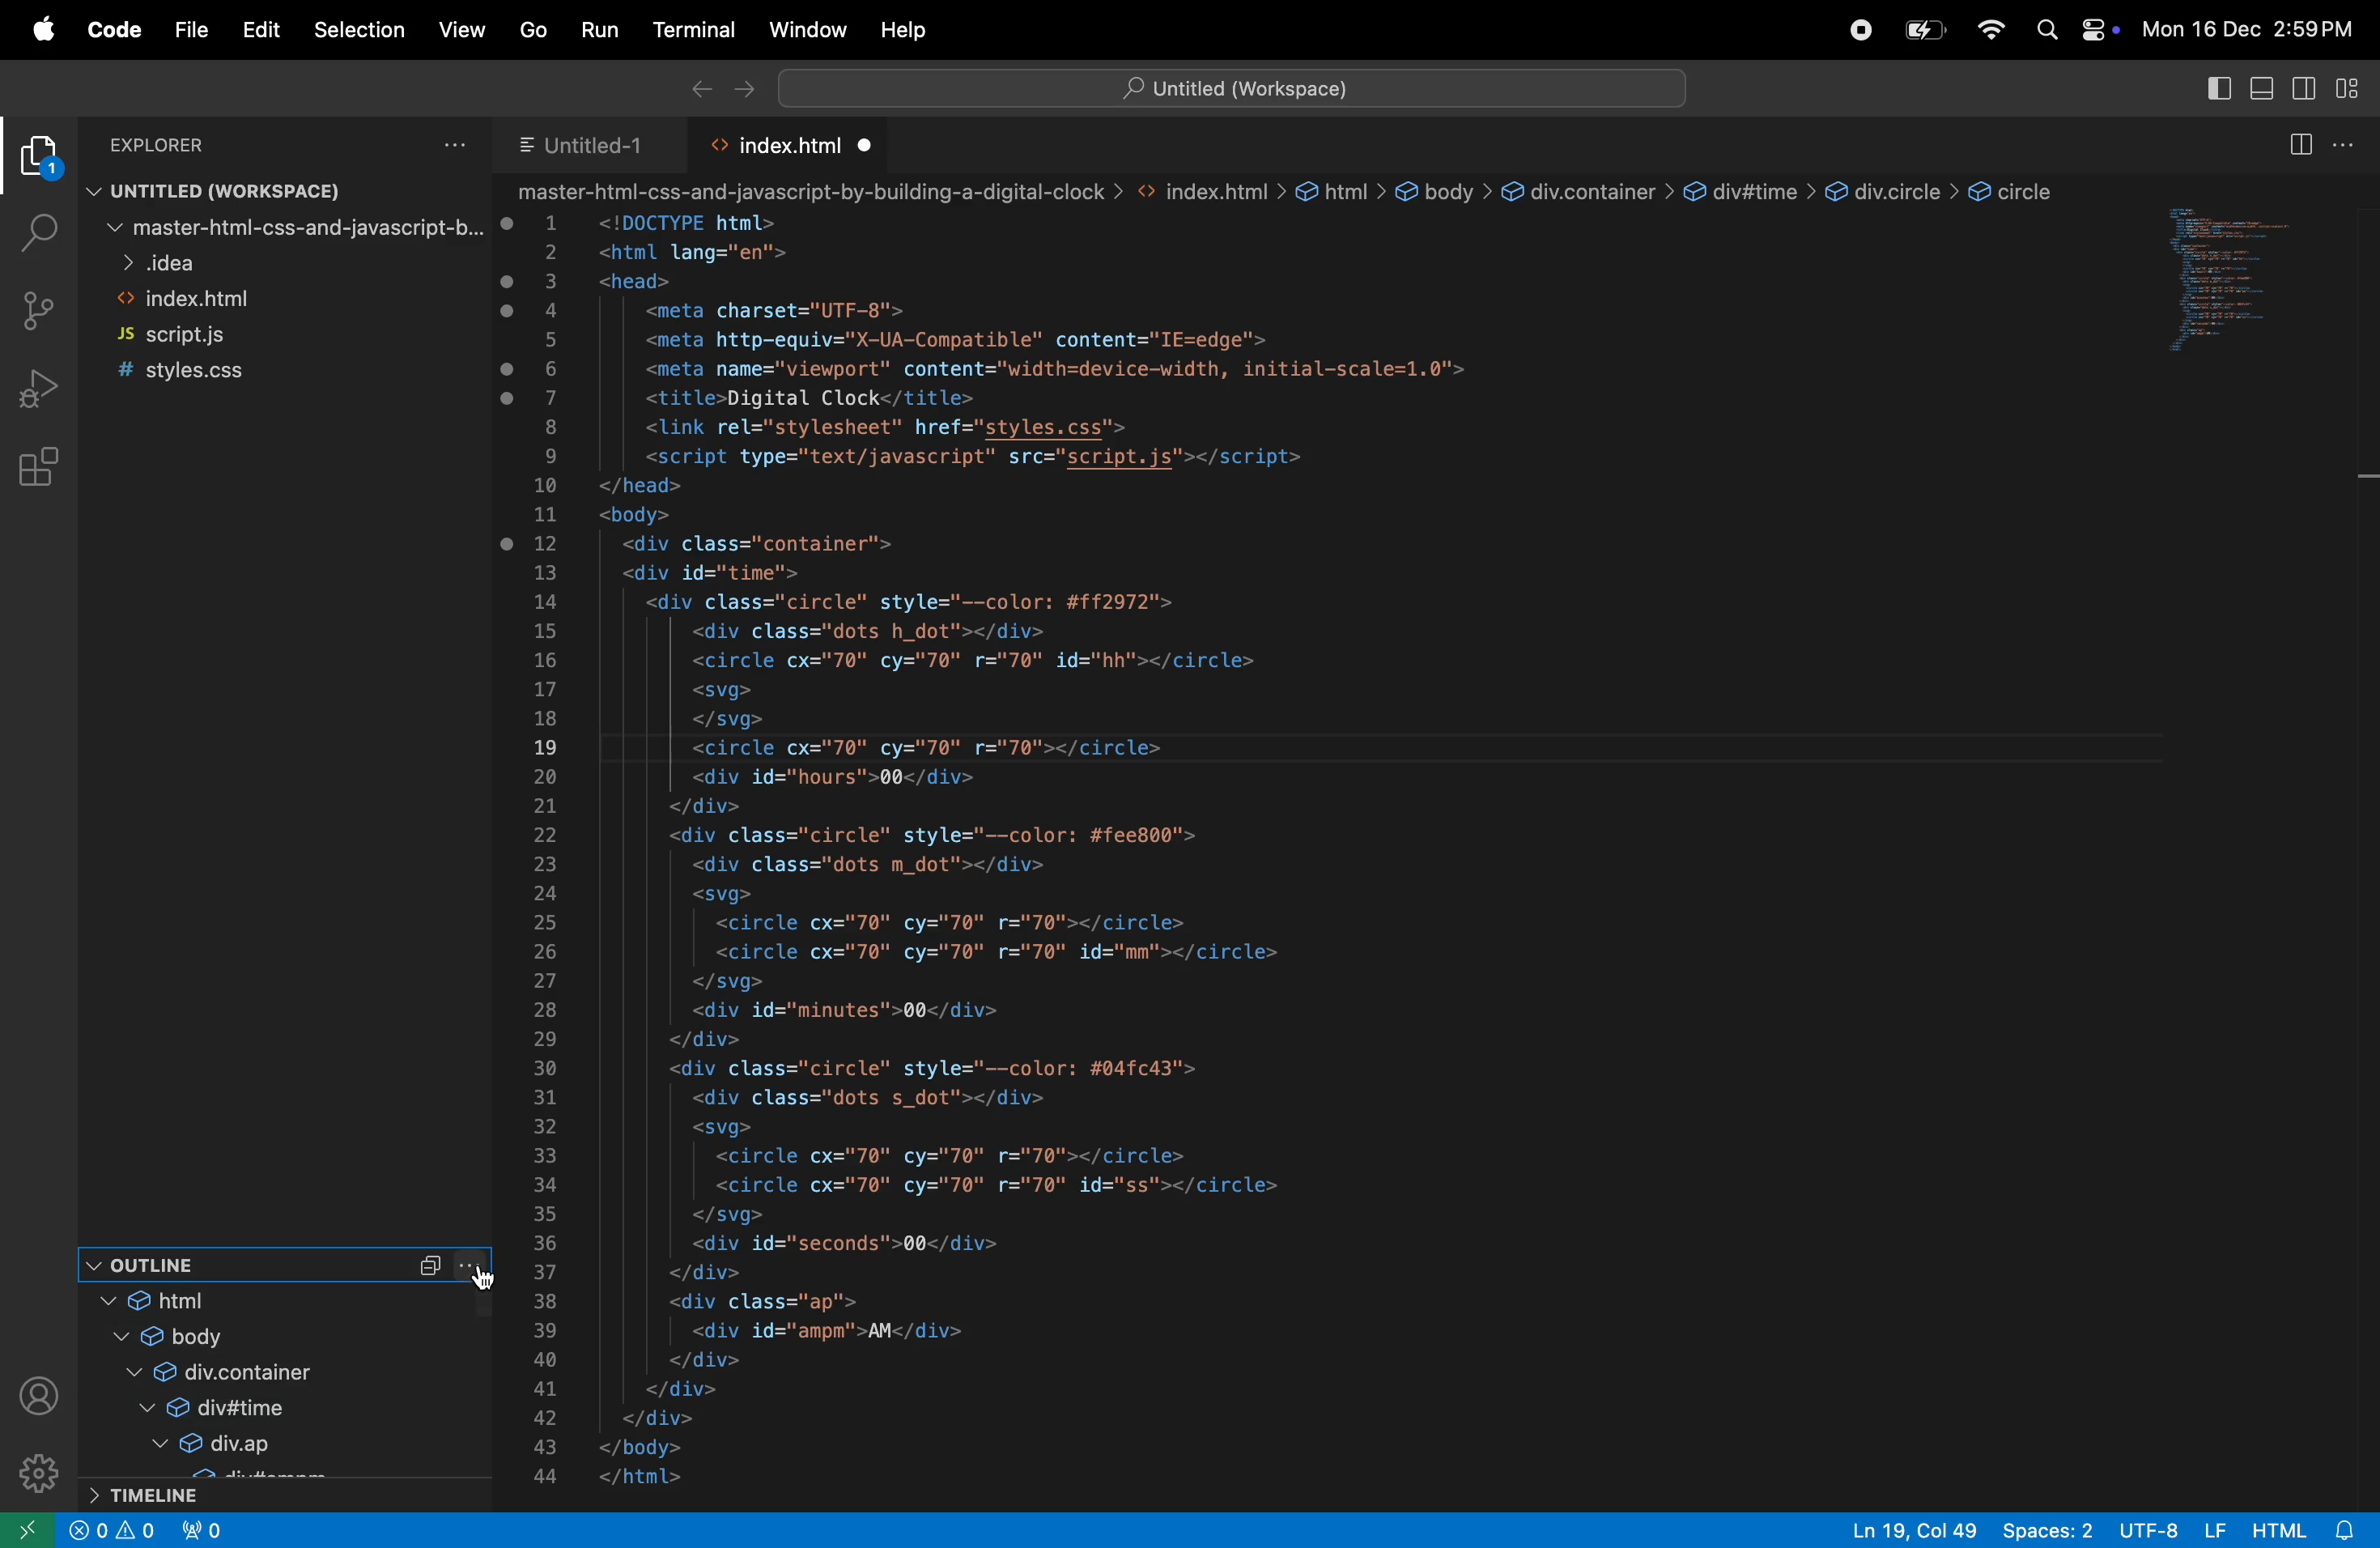 Image resolution: width=2380 pixels, height=1548 pixels. Describe the element at coordinates (2303, 1530) in the screenshot. I see `html alert` at that location.